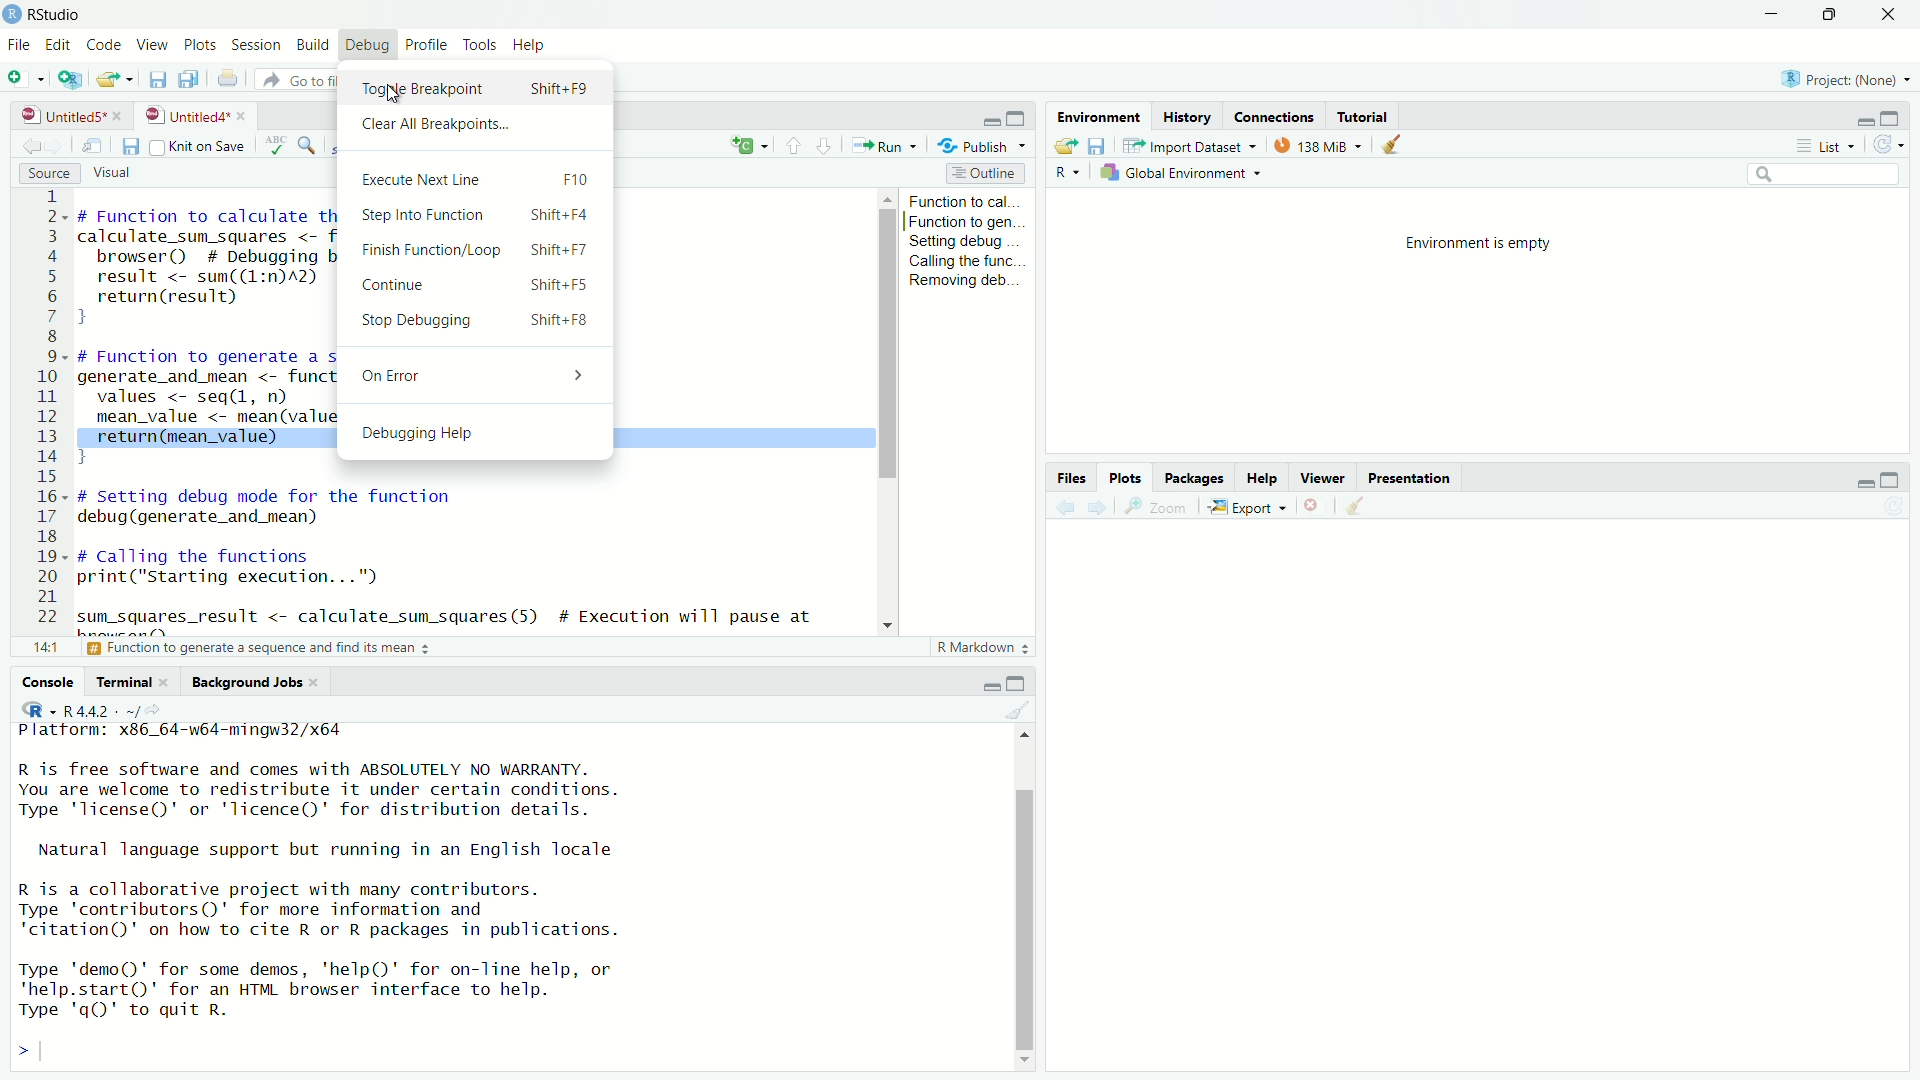 The image size is (1920, 1080). What do you see at coordinates (55, 113) in the screenshot?
I see `untitled5` at bounding box center [55, 113].